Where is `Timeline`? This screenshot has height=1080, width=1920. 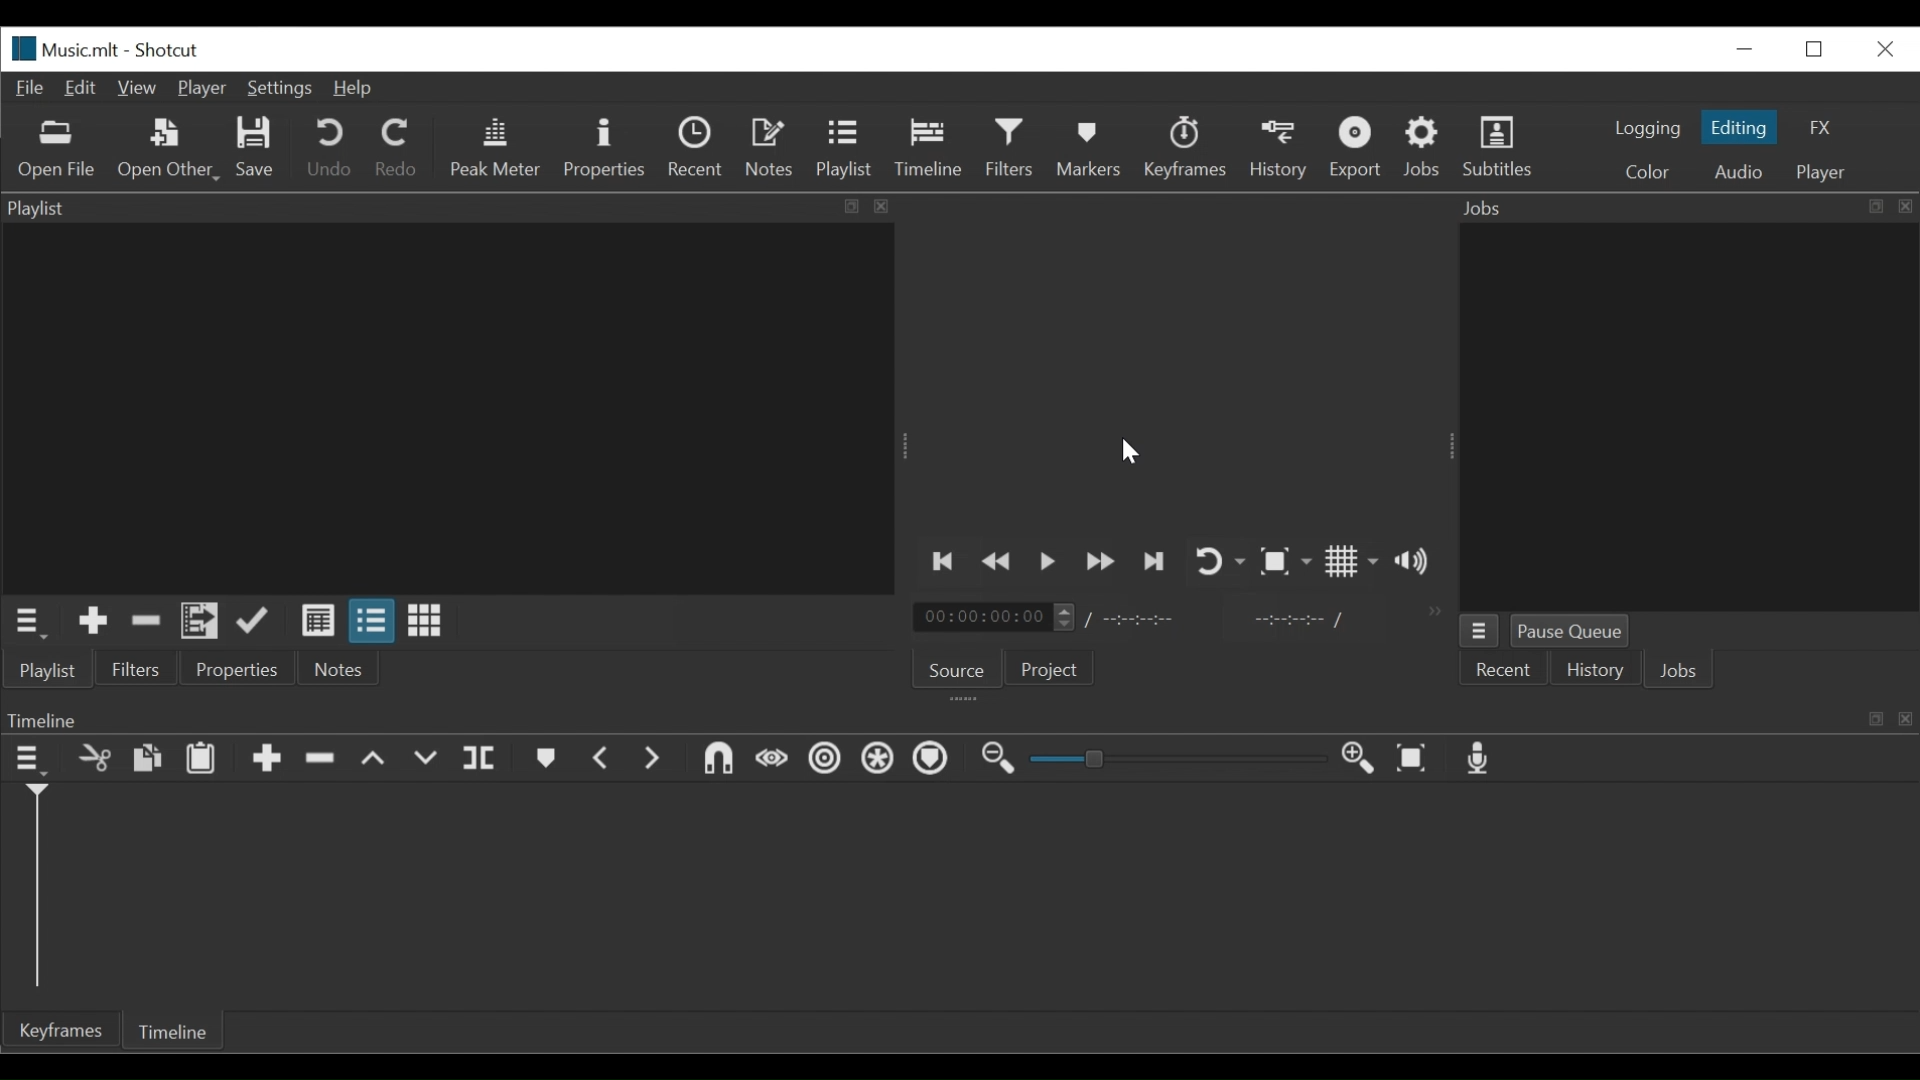 Timeline is located at coordinates (928, 150).